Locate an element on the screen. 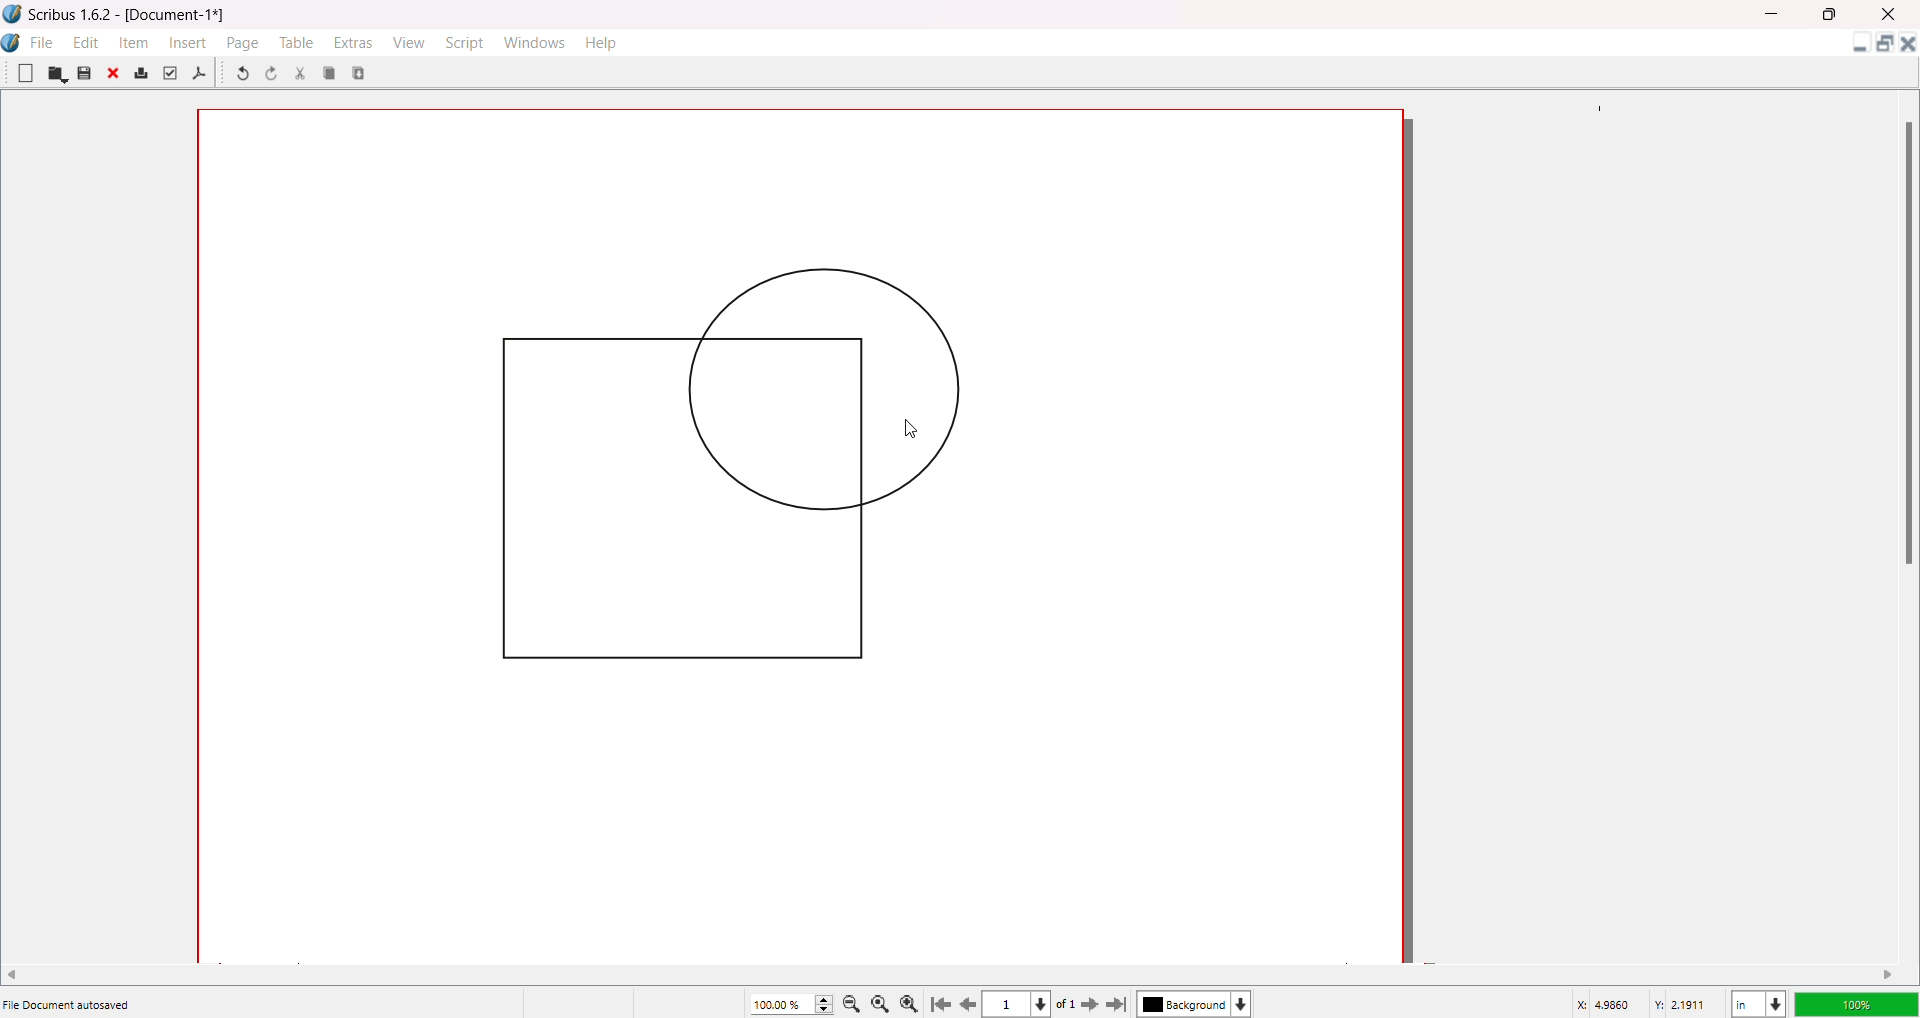  Minimize Document is located at coordinates (1855, 47).